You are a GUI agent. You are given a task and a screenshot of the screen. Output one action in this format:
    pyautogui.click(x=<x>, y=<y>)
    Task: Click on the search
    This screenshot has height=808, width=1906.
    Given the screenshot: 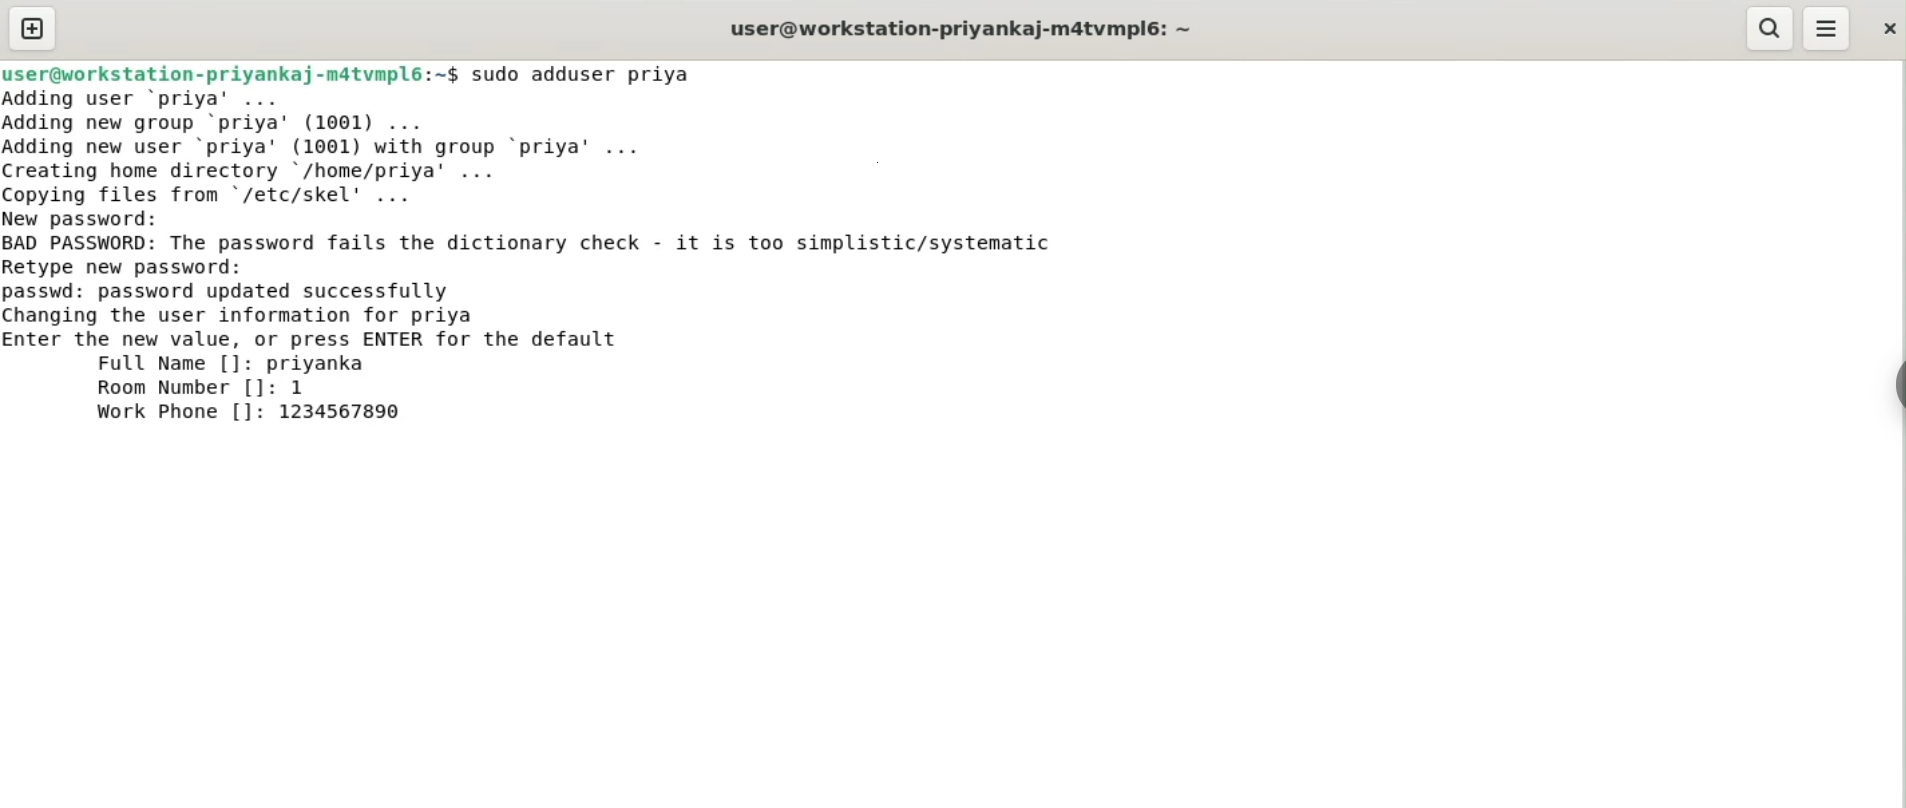 What is the action you would take?
    pyautogui.click(x=1767, y=28)
    